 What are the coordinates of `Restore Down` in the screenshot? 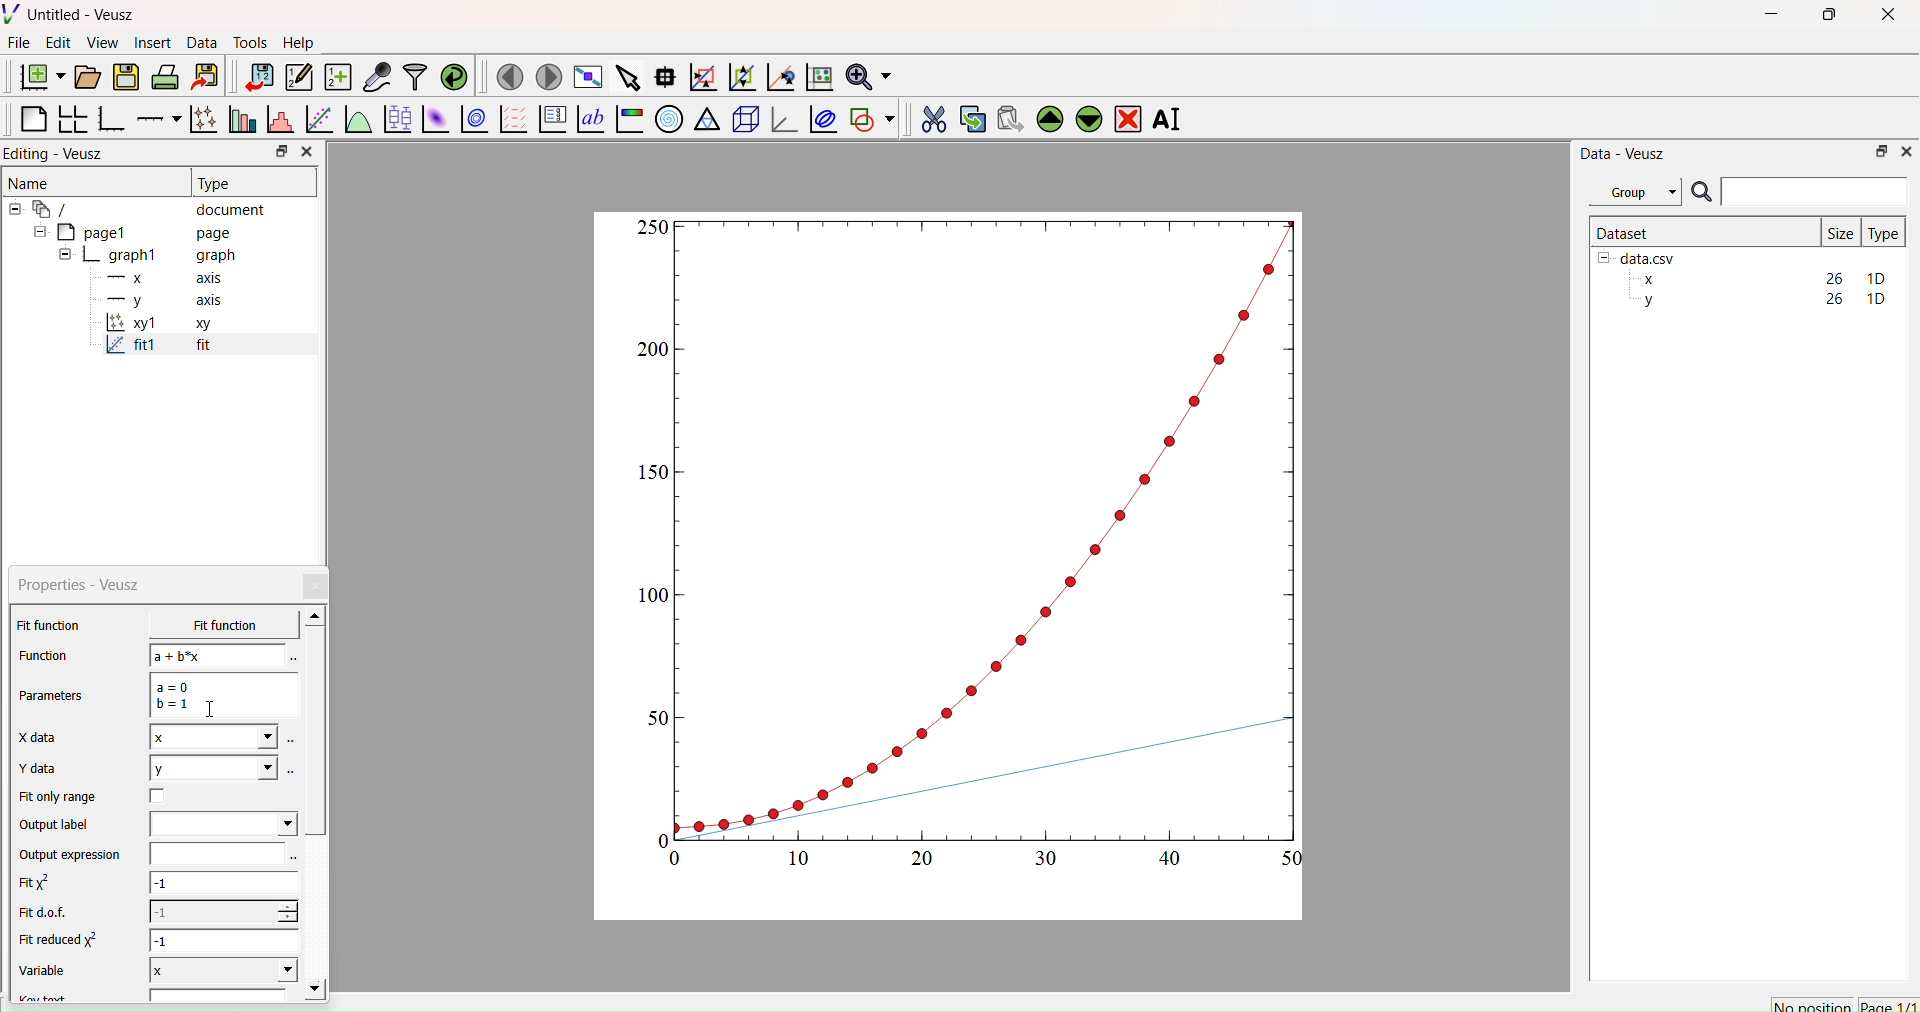 It's located at (1825, 17).